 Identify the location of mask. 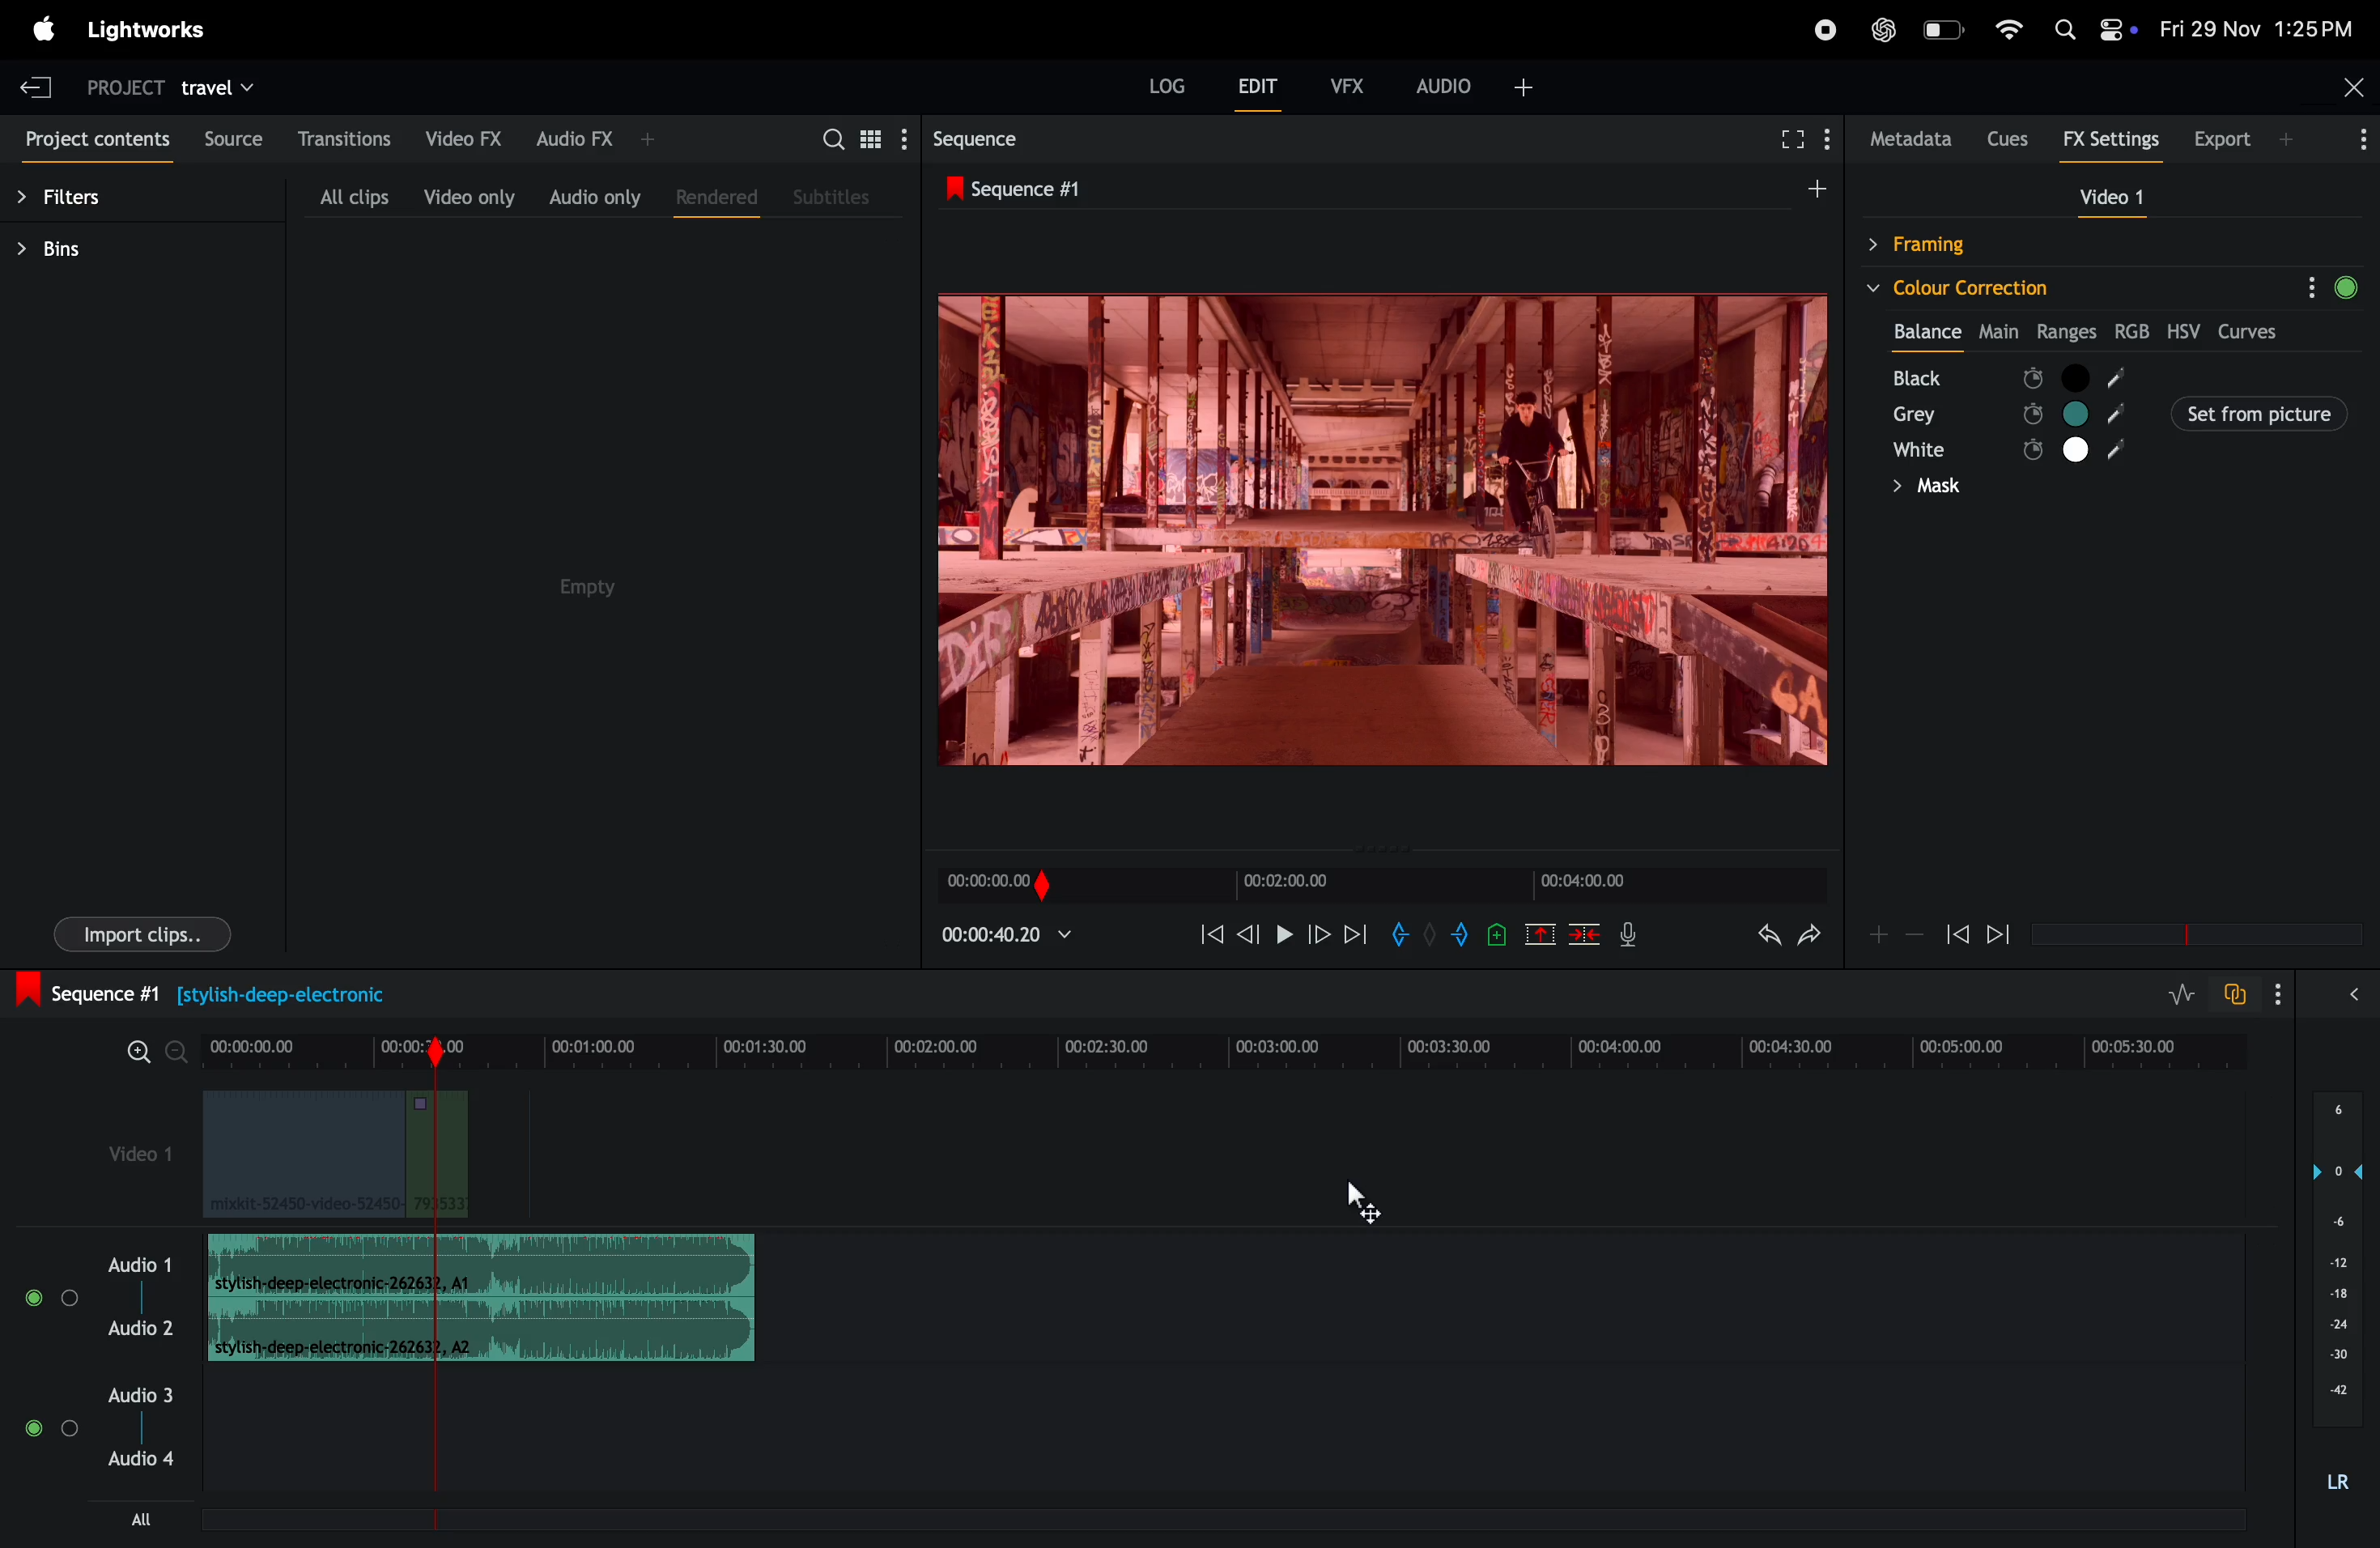
(1927, 487).